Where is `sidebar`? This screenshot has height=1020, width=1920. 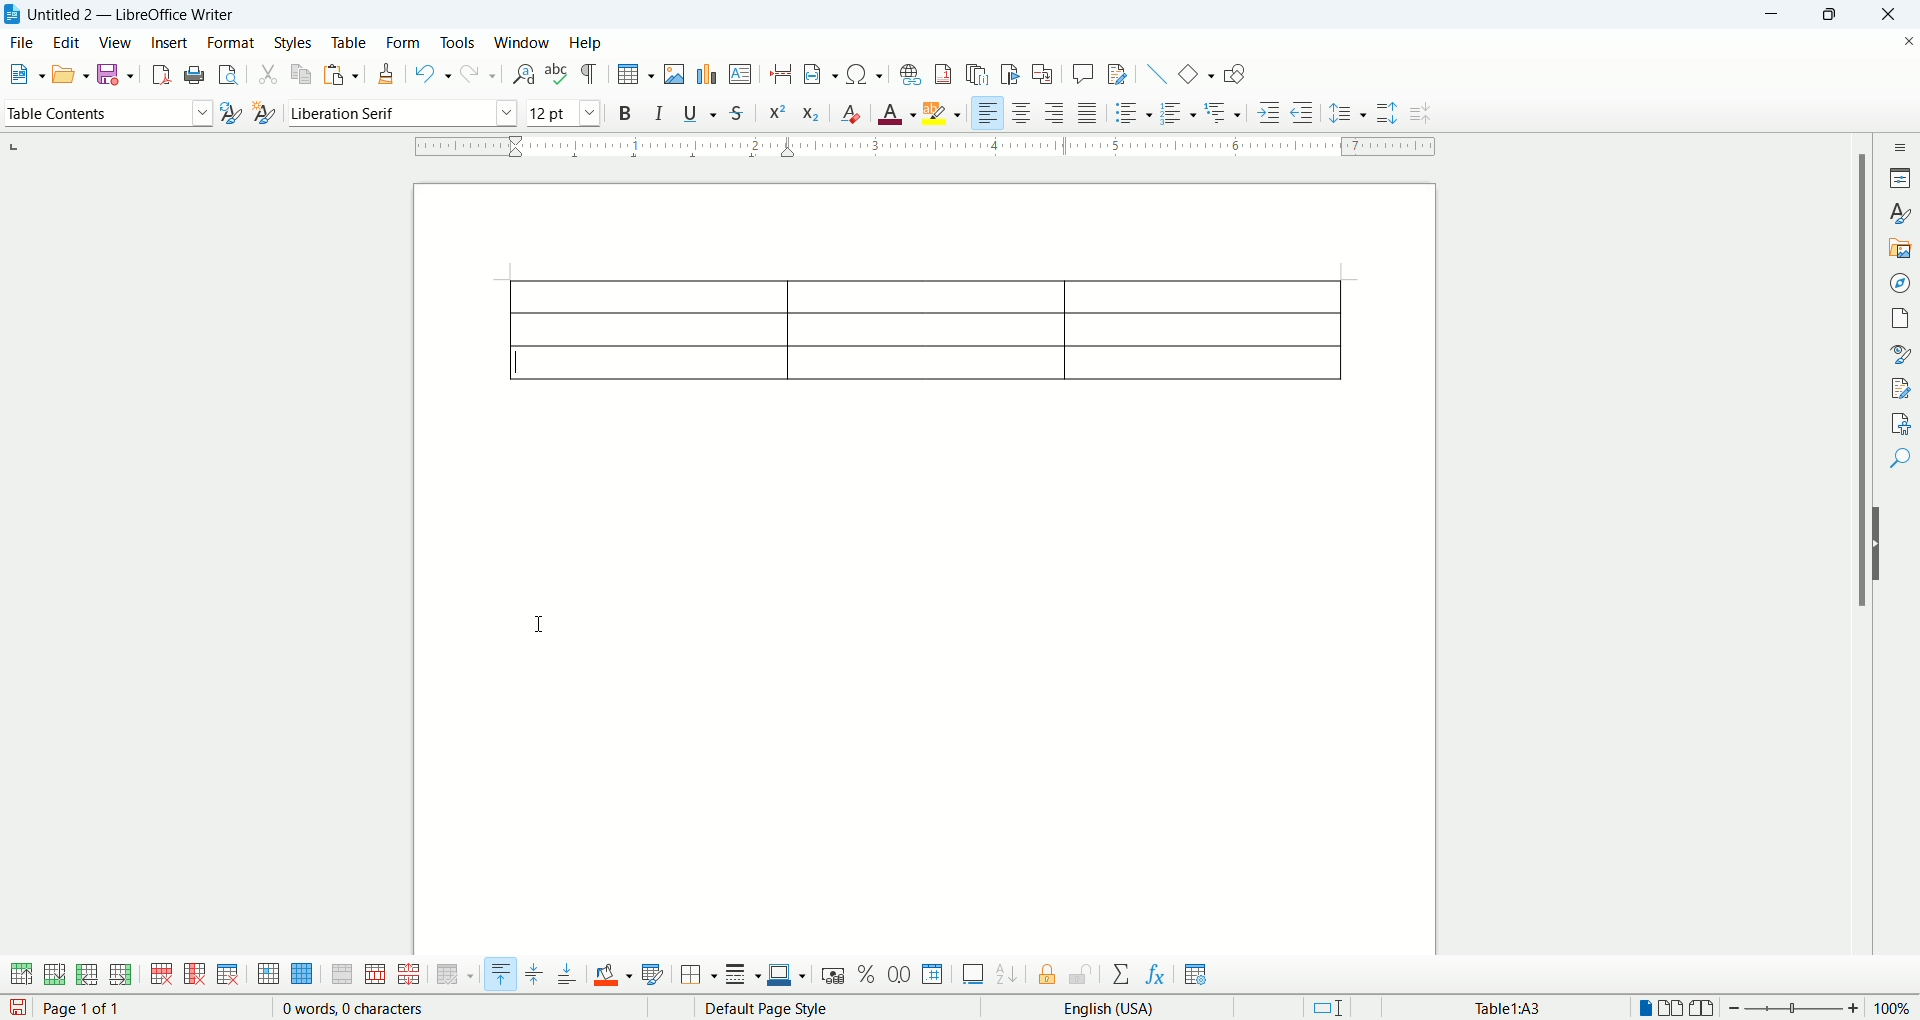
sidebar is located at coordinates (1900, 148).